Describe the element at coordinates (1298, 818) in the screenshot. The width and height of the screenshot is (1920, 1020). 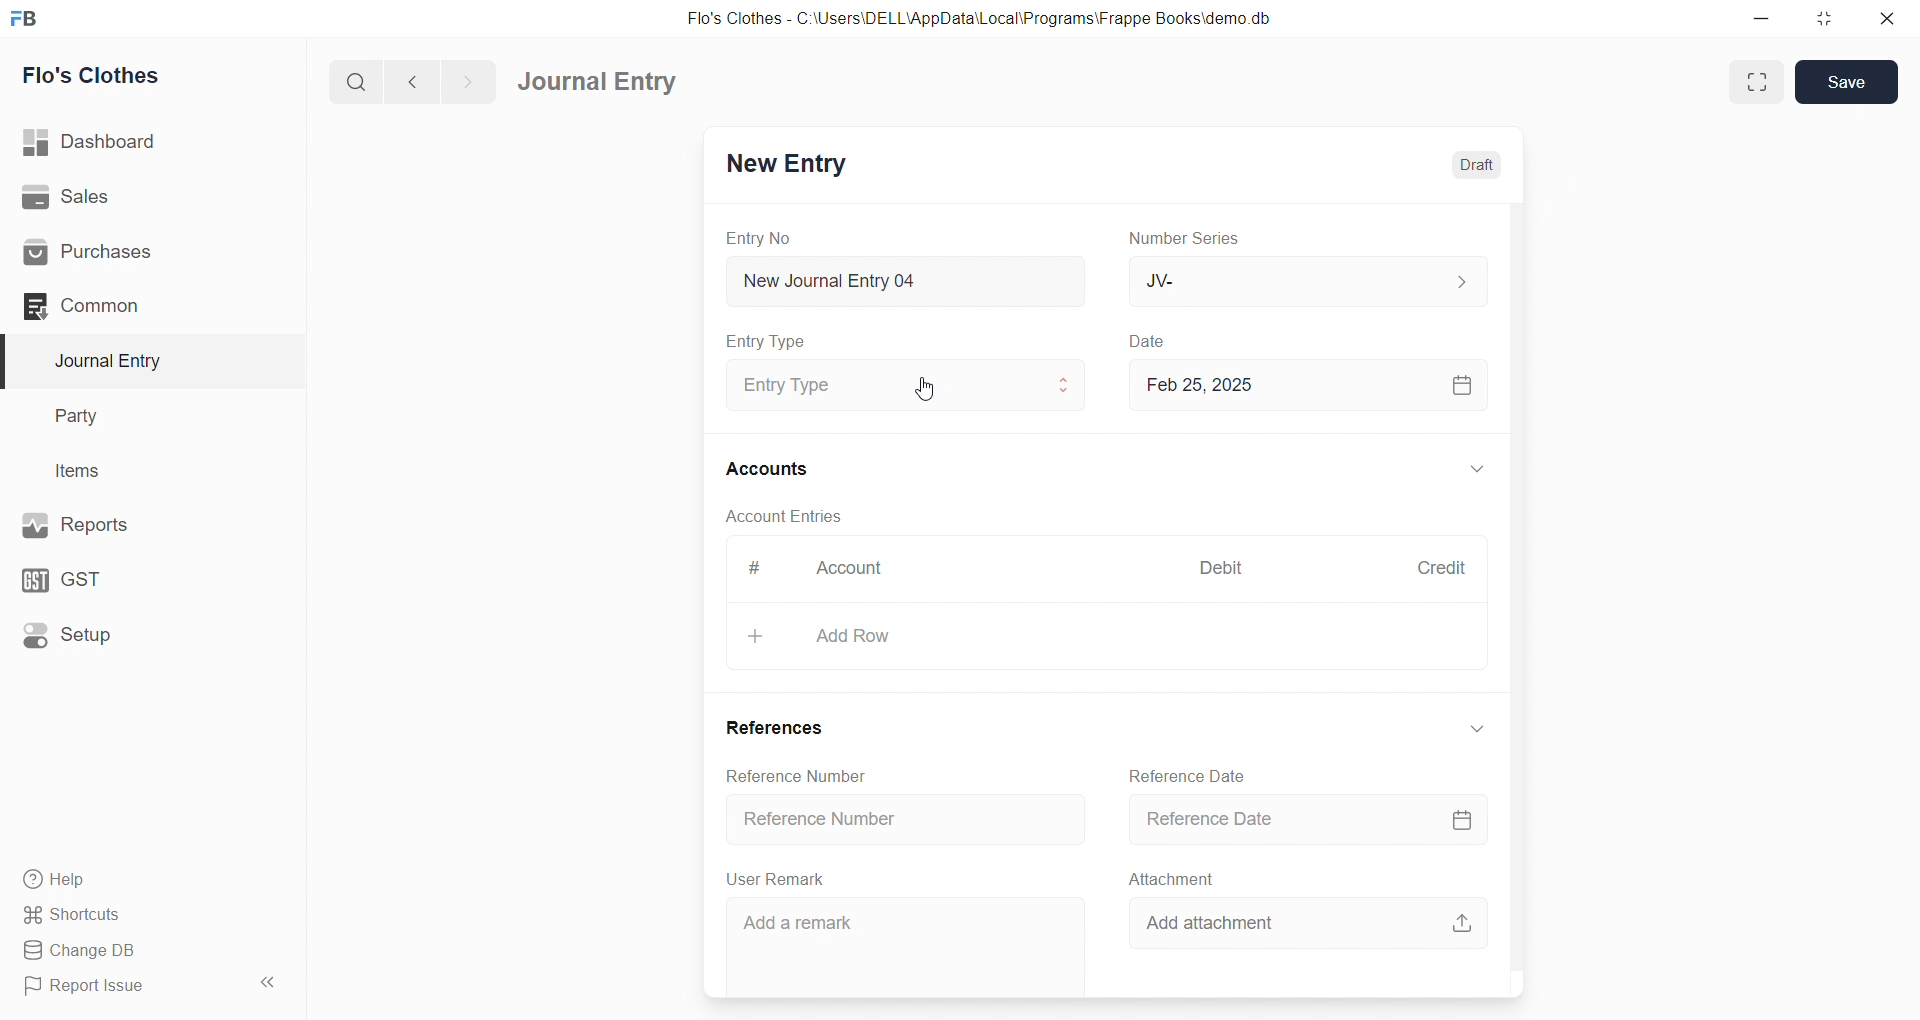
I see `Reference Date` at that location.